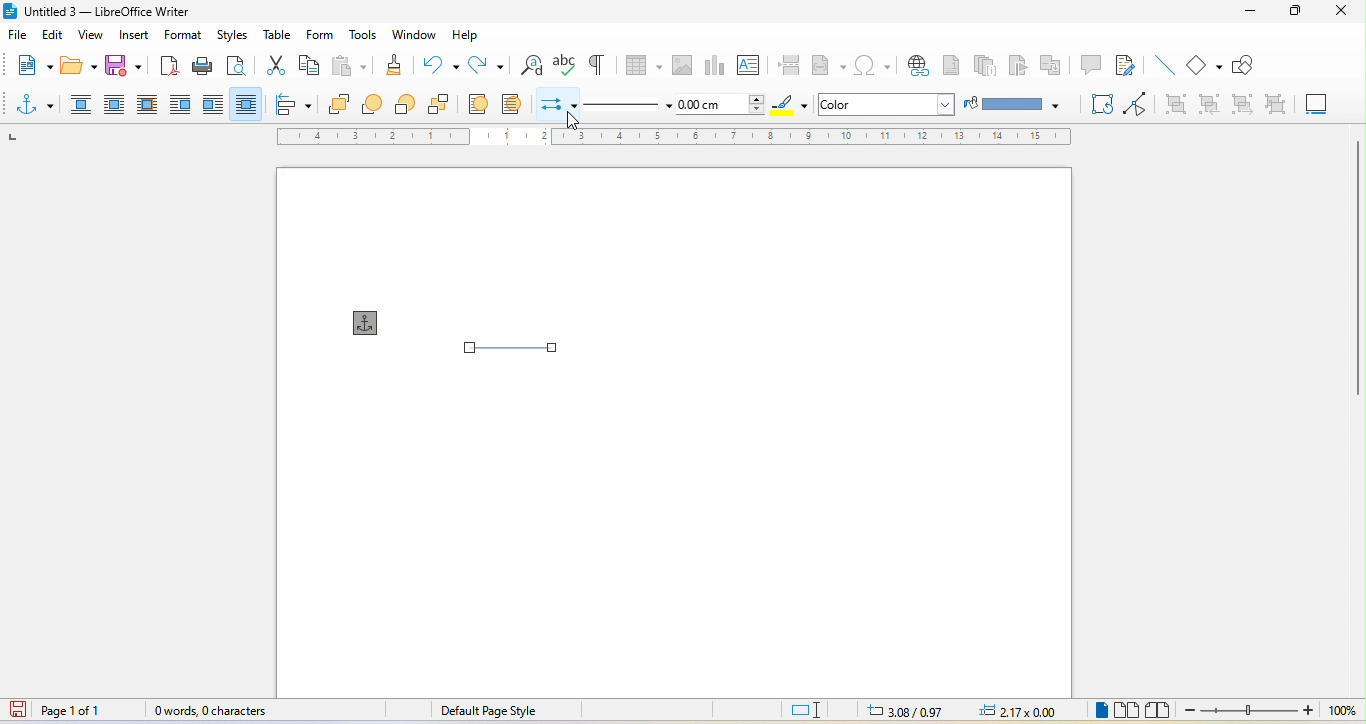 The image size is (1366, 724). I want to click on window, so click(414, 35).